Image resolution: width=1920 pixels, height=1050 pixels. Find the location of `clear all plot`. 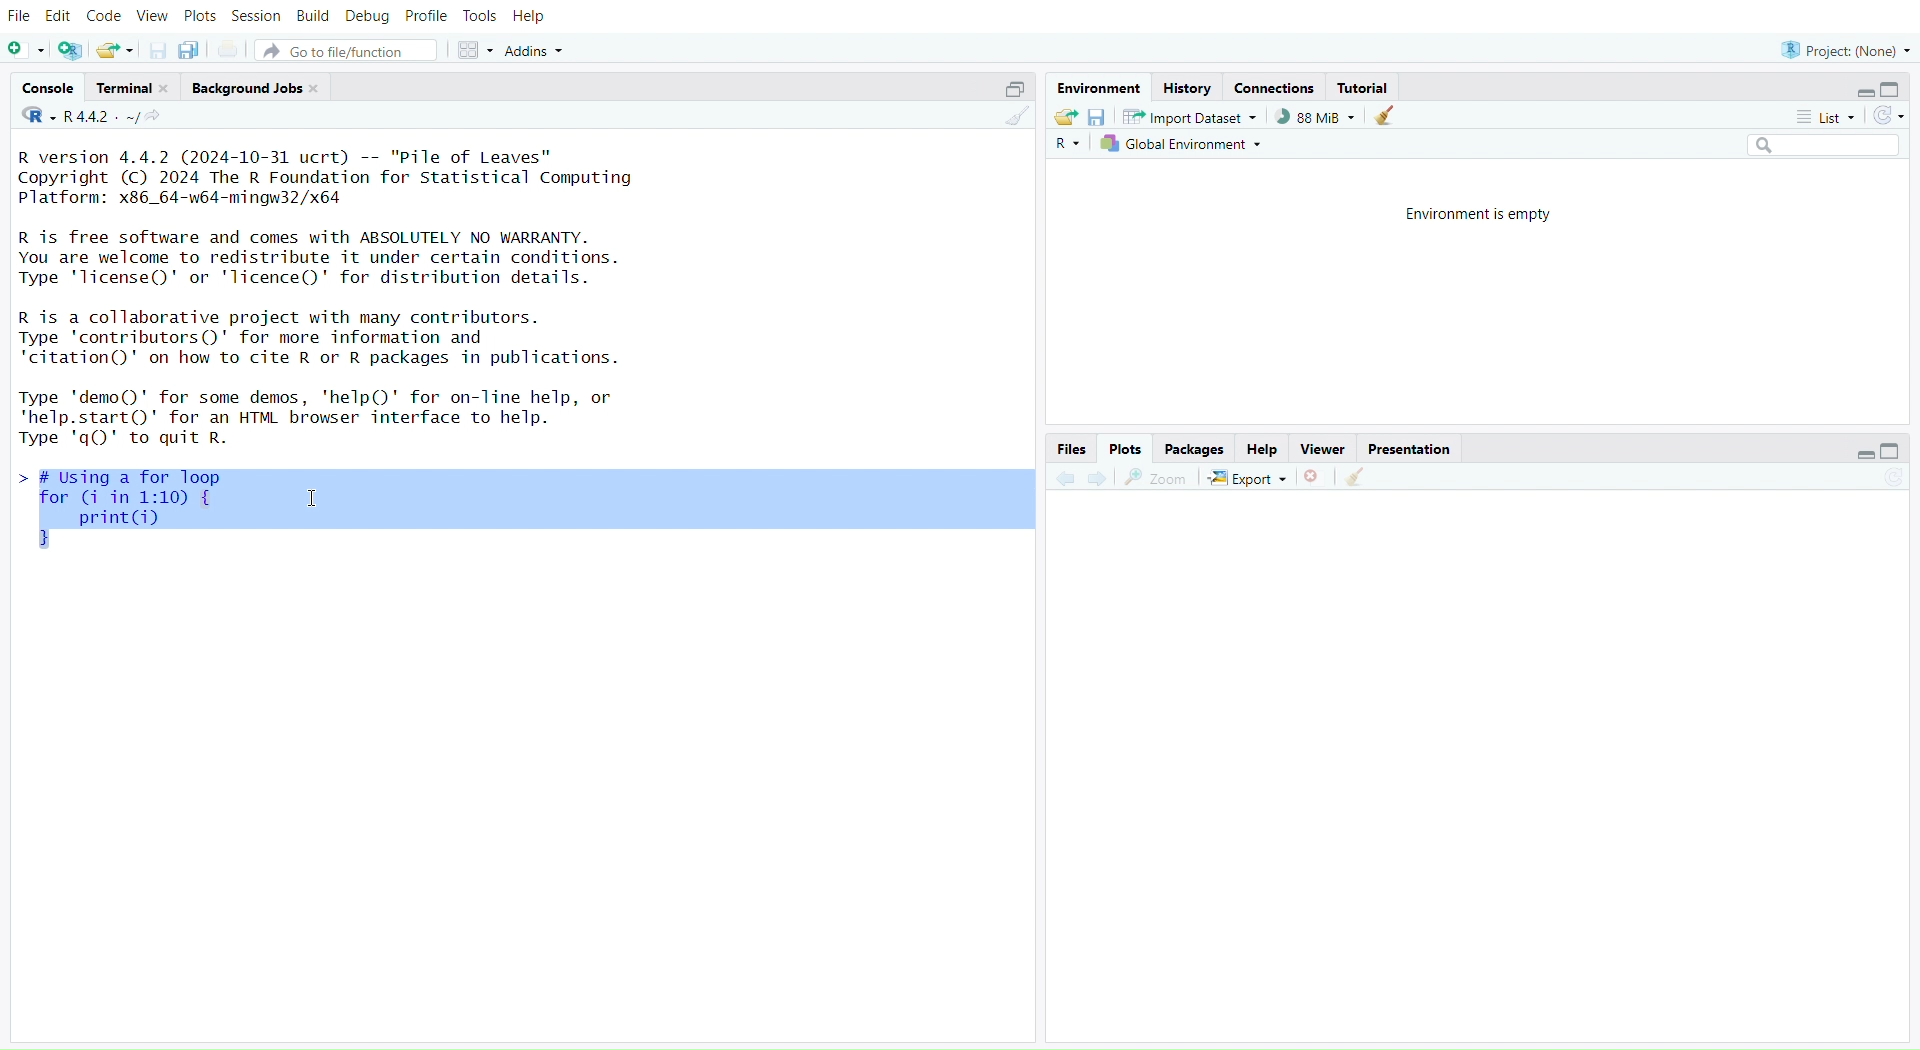

clear all plot is located at coordinates (1358, 479).